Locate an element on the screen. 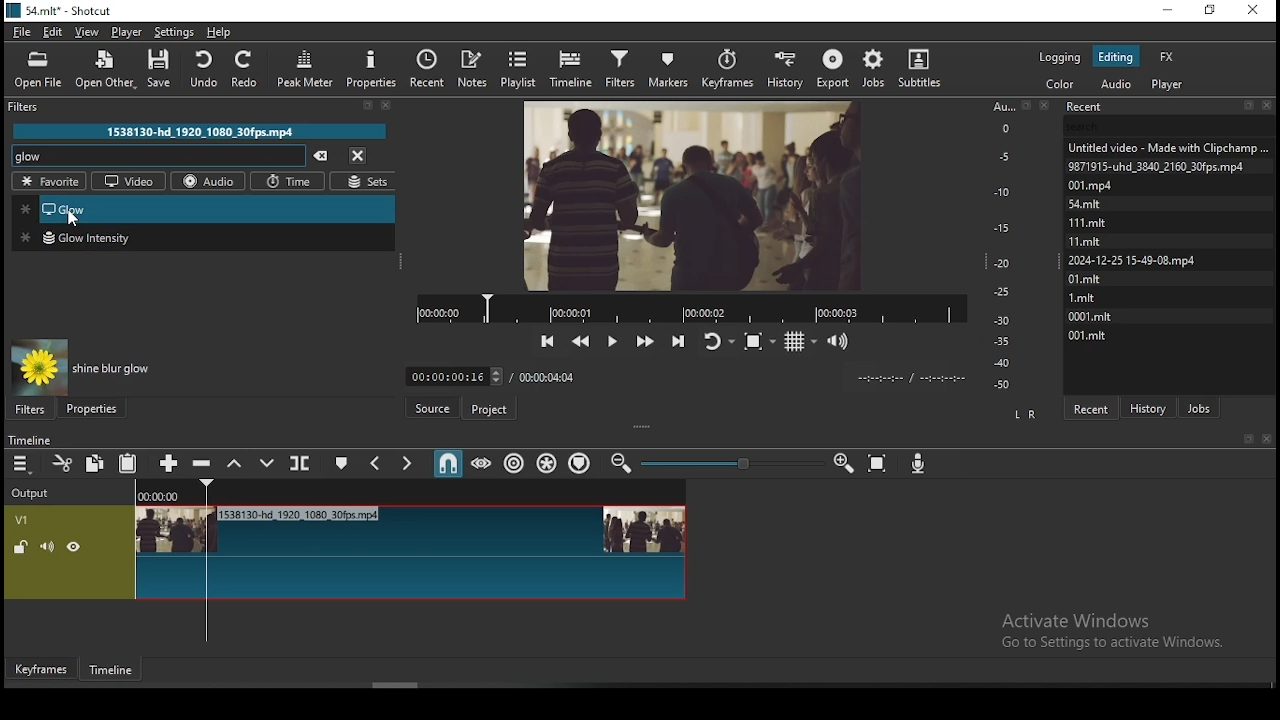 This screenshot has width=1280, height=720. Filter is located at coordinates (207, 107).